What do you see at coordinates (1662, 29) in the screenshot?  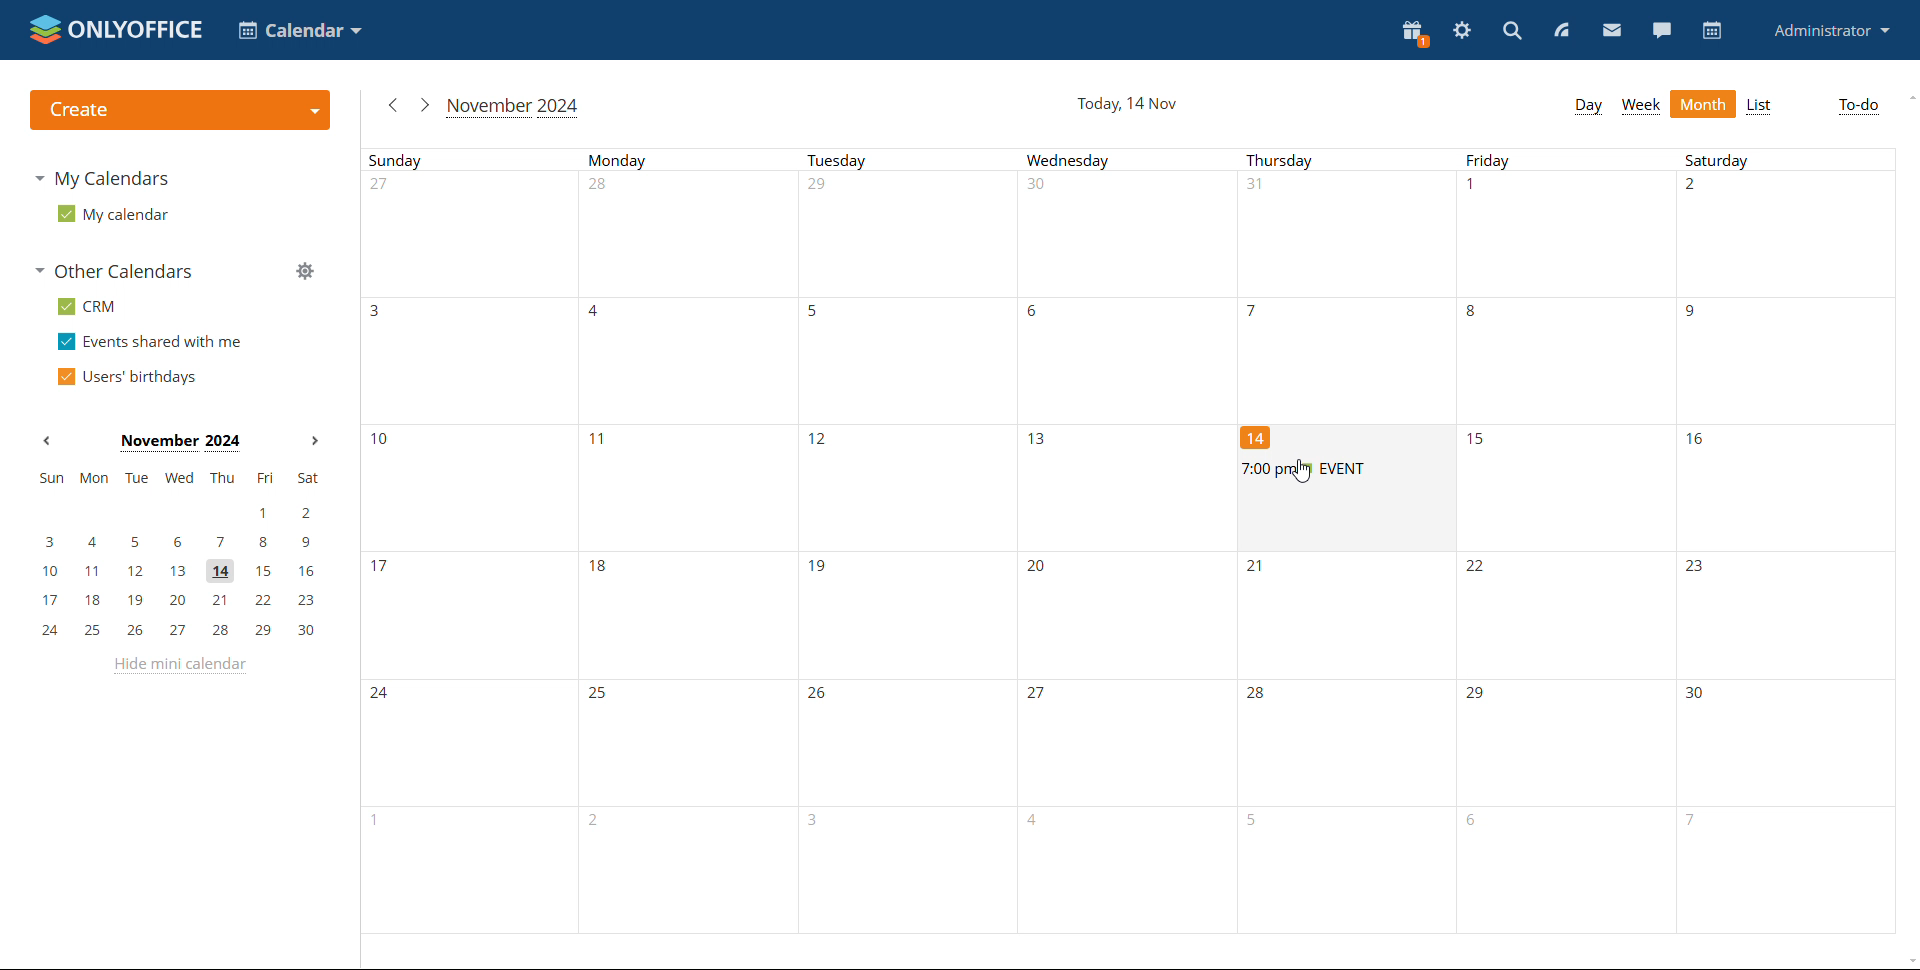 I see `chat` at bounding box center [1662, 29].